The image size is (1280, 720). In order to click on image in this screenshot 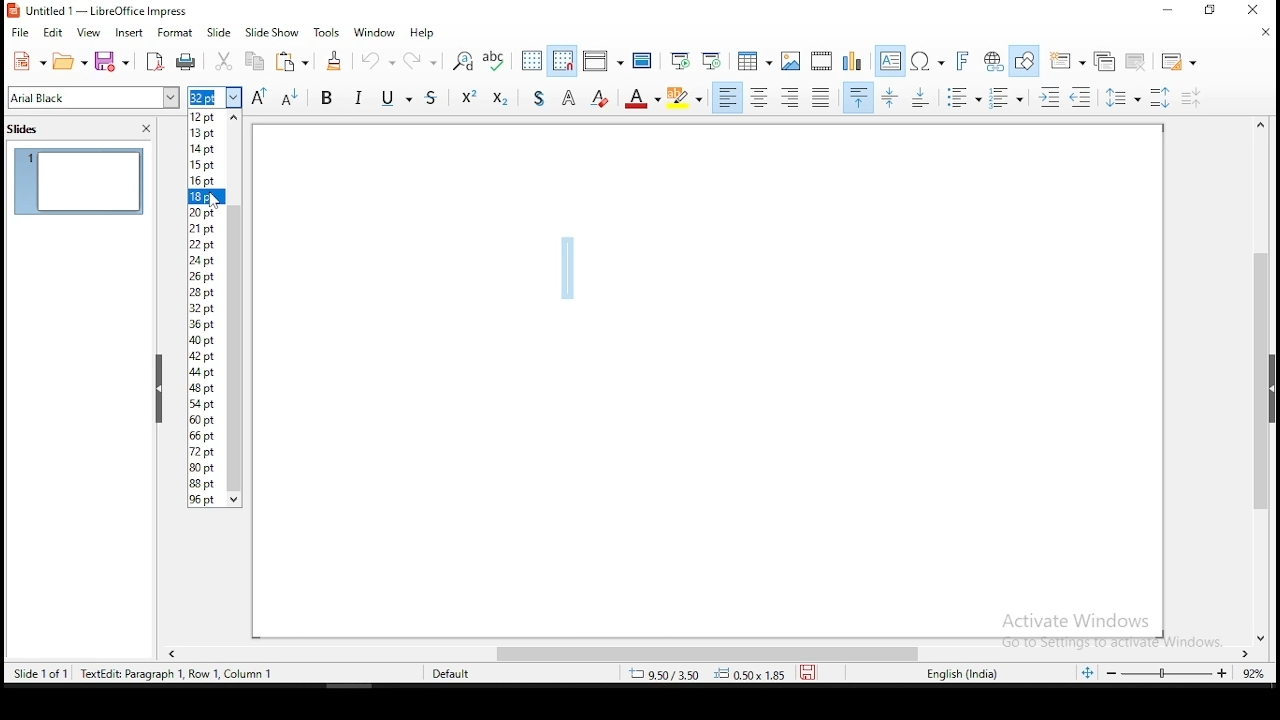, I will do `click(792, 61)`.